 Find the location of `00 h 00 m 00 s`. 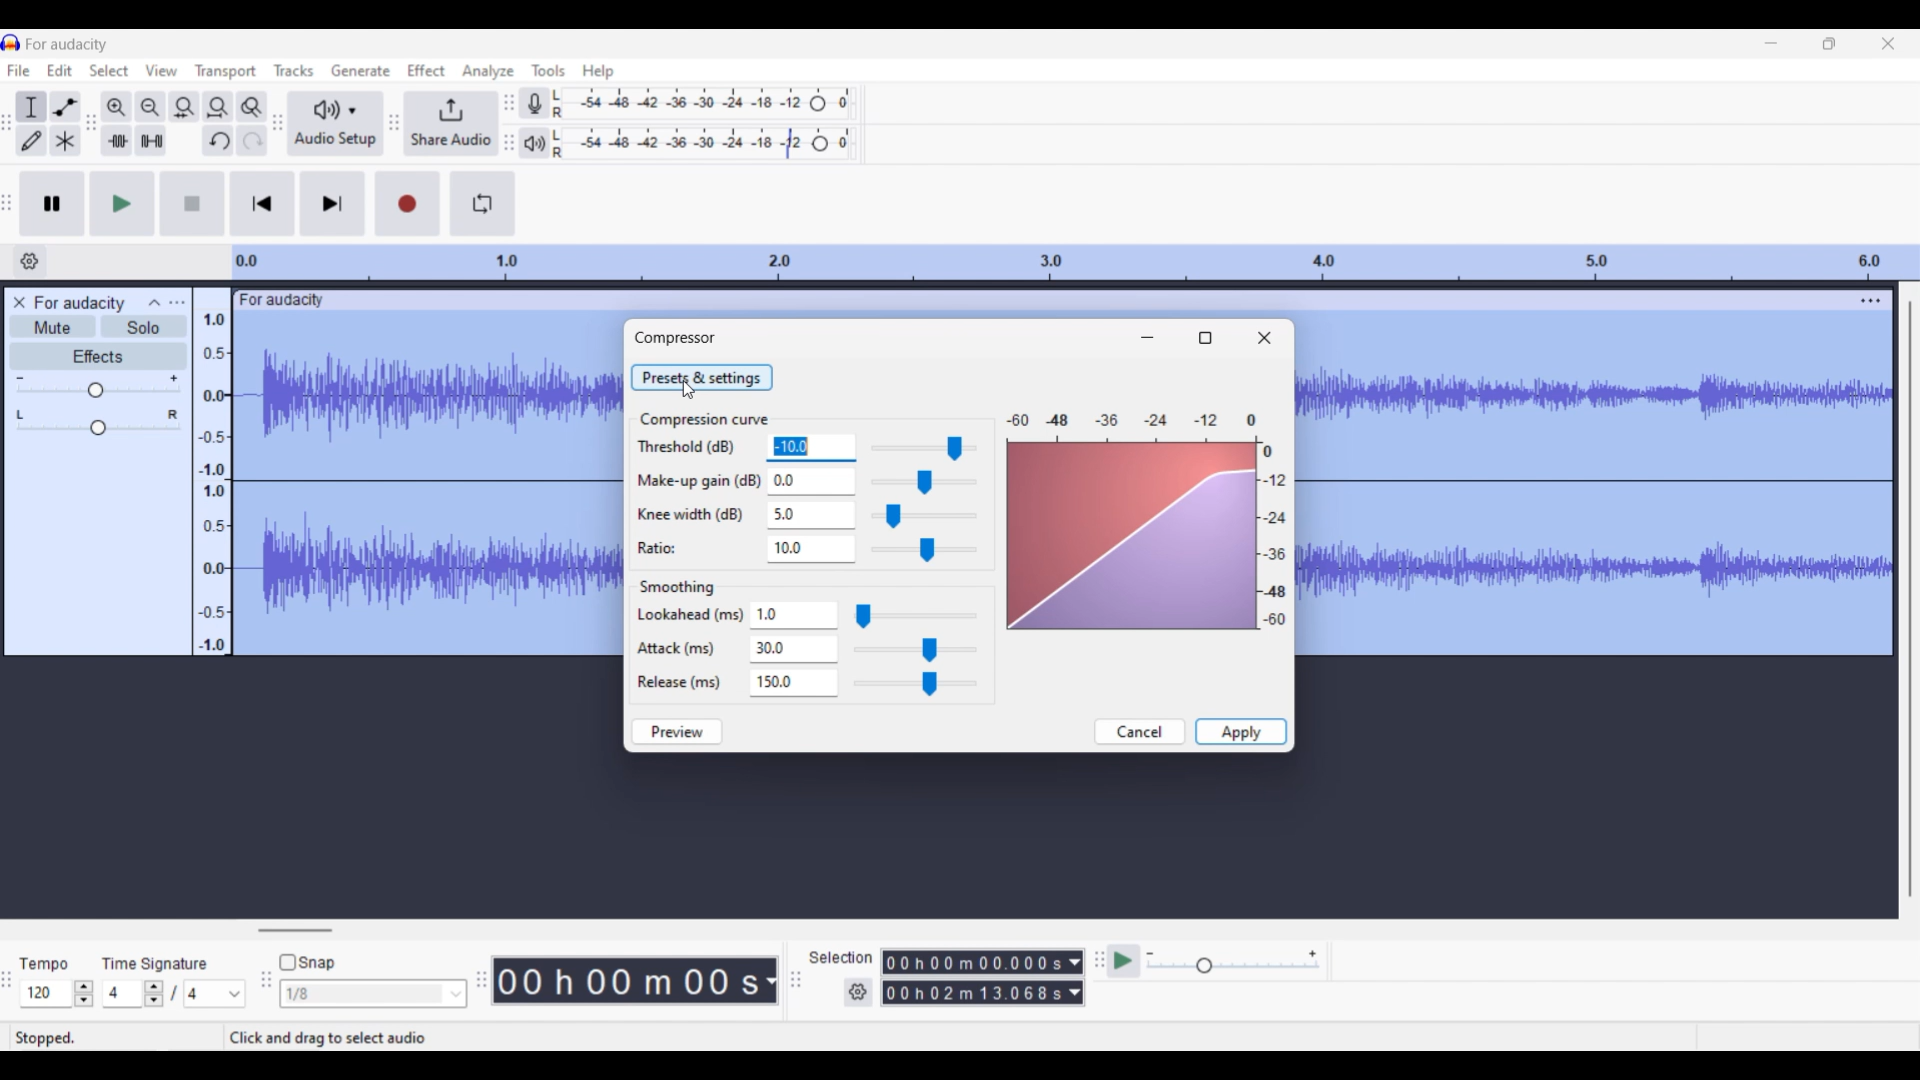

00 h 00 m 00 s is located at coordinates (626, 980).